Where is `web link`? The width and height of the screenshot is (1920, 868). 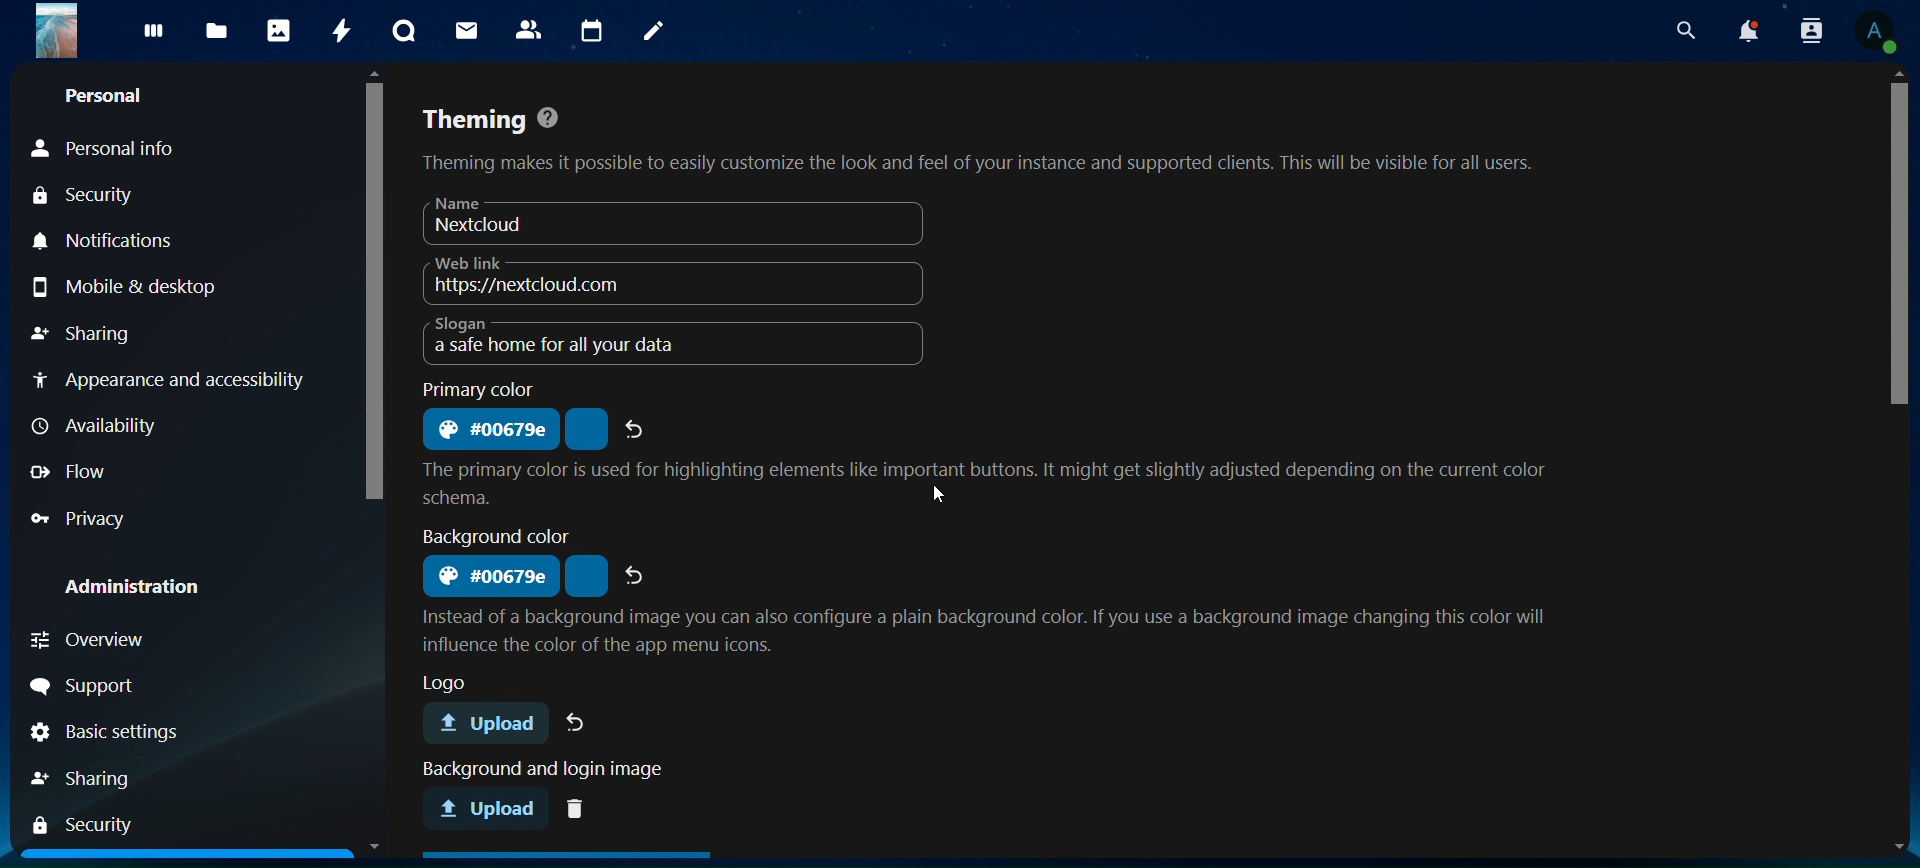
web link is located at coordinates (573, 278).